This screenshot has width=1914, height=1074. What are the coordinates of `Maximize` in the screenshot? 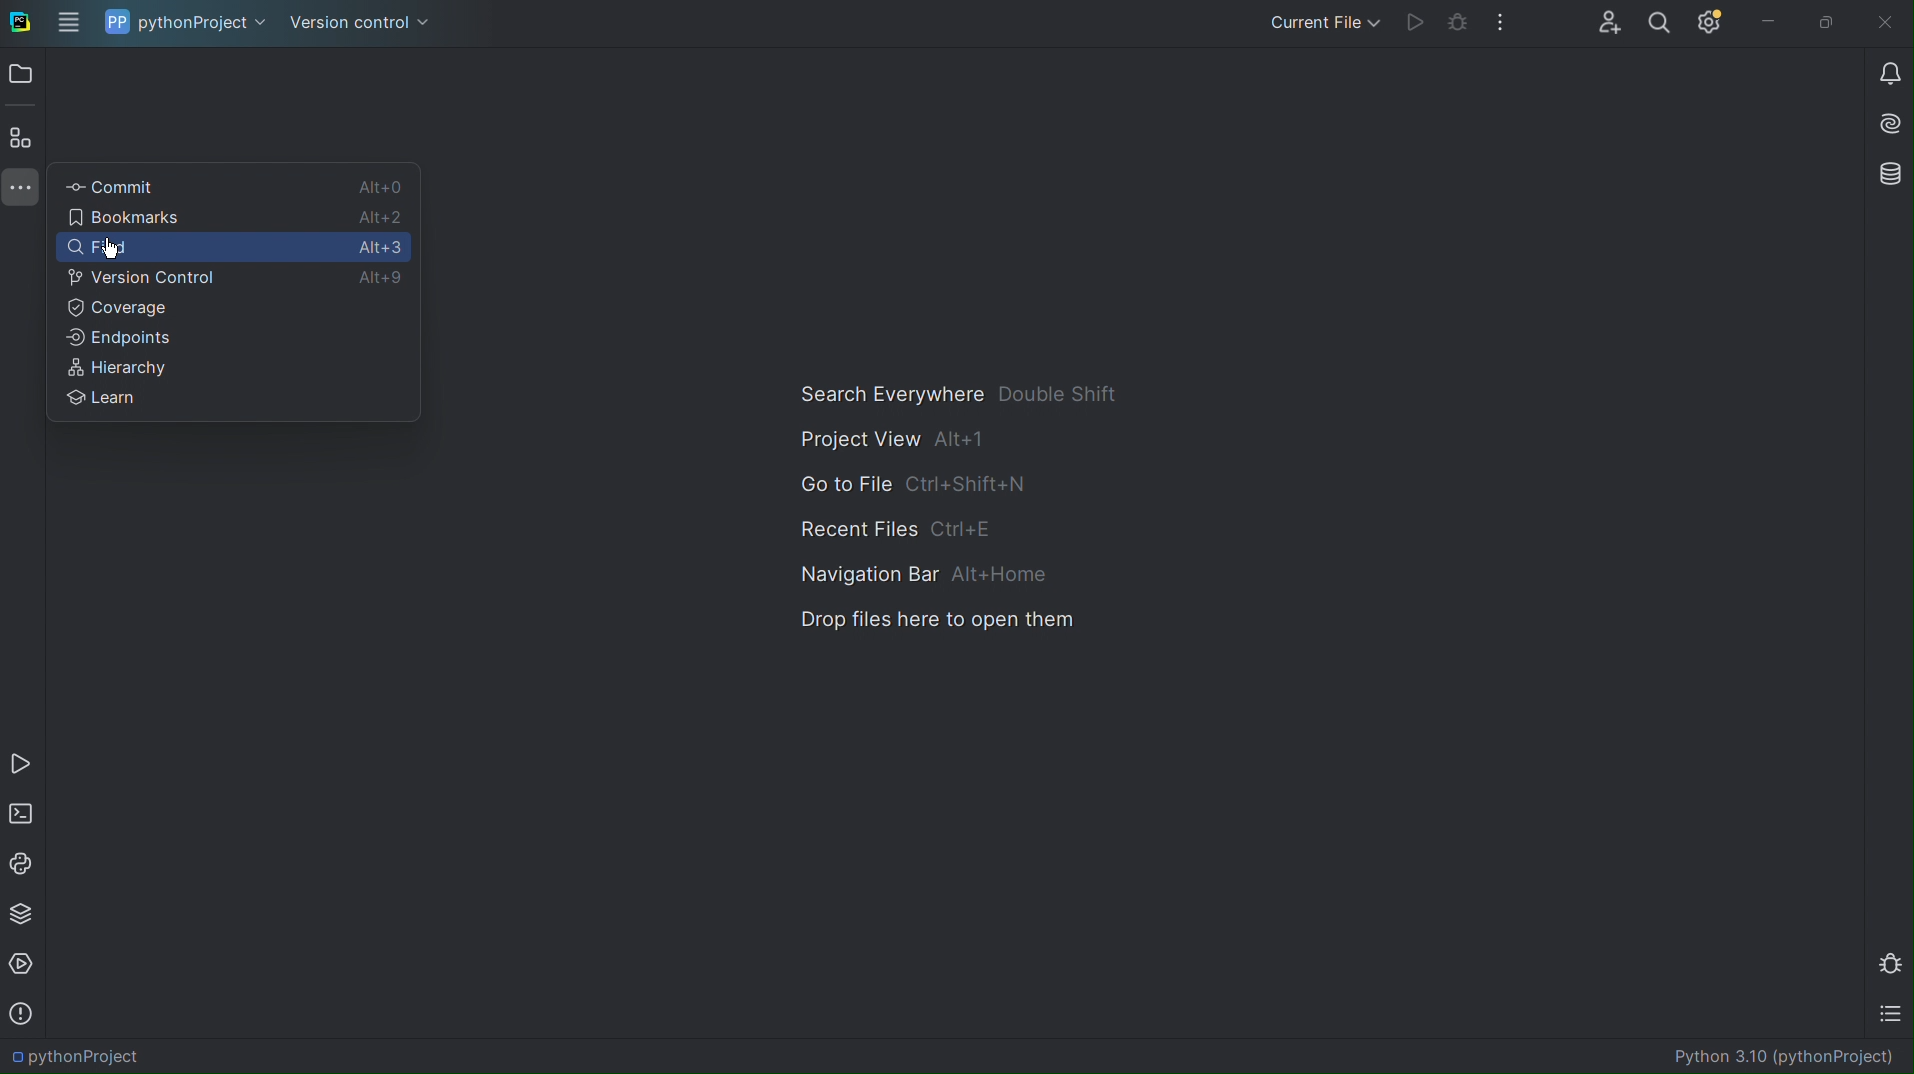 It's located at (1831, 25).